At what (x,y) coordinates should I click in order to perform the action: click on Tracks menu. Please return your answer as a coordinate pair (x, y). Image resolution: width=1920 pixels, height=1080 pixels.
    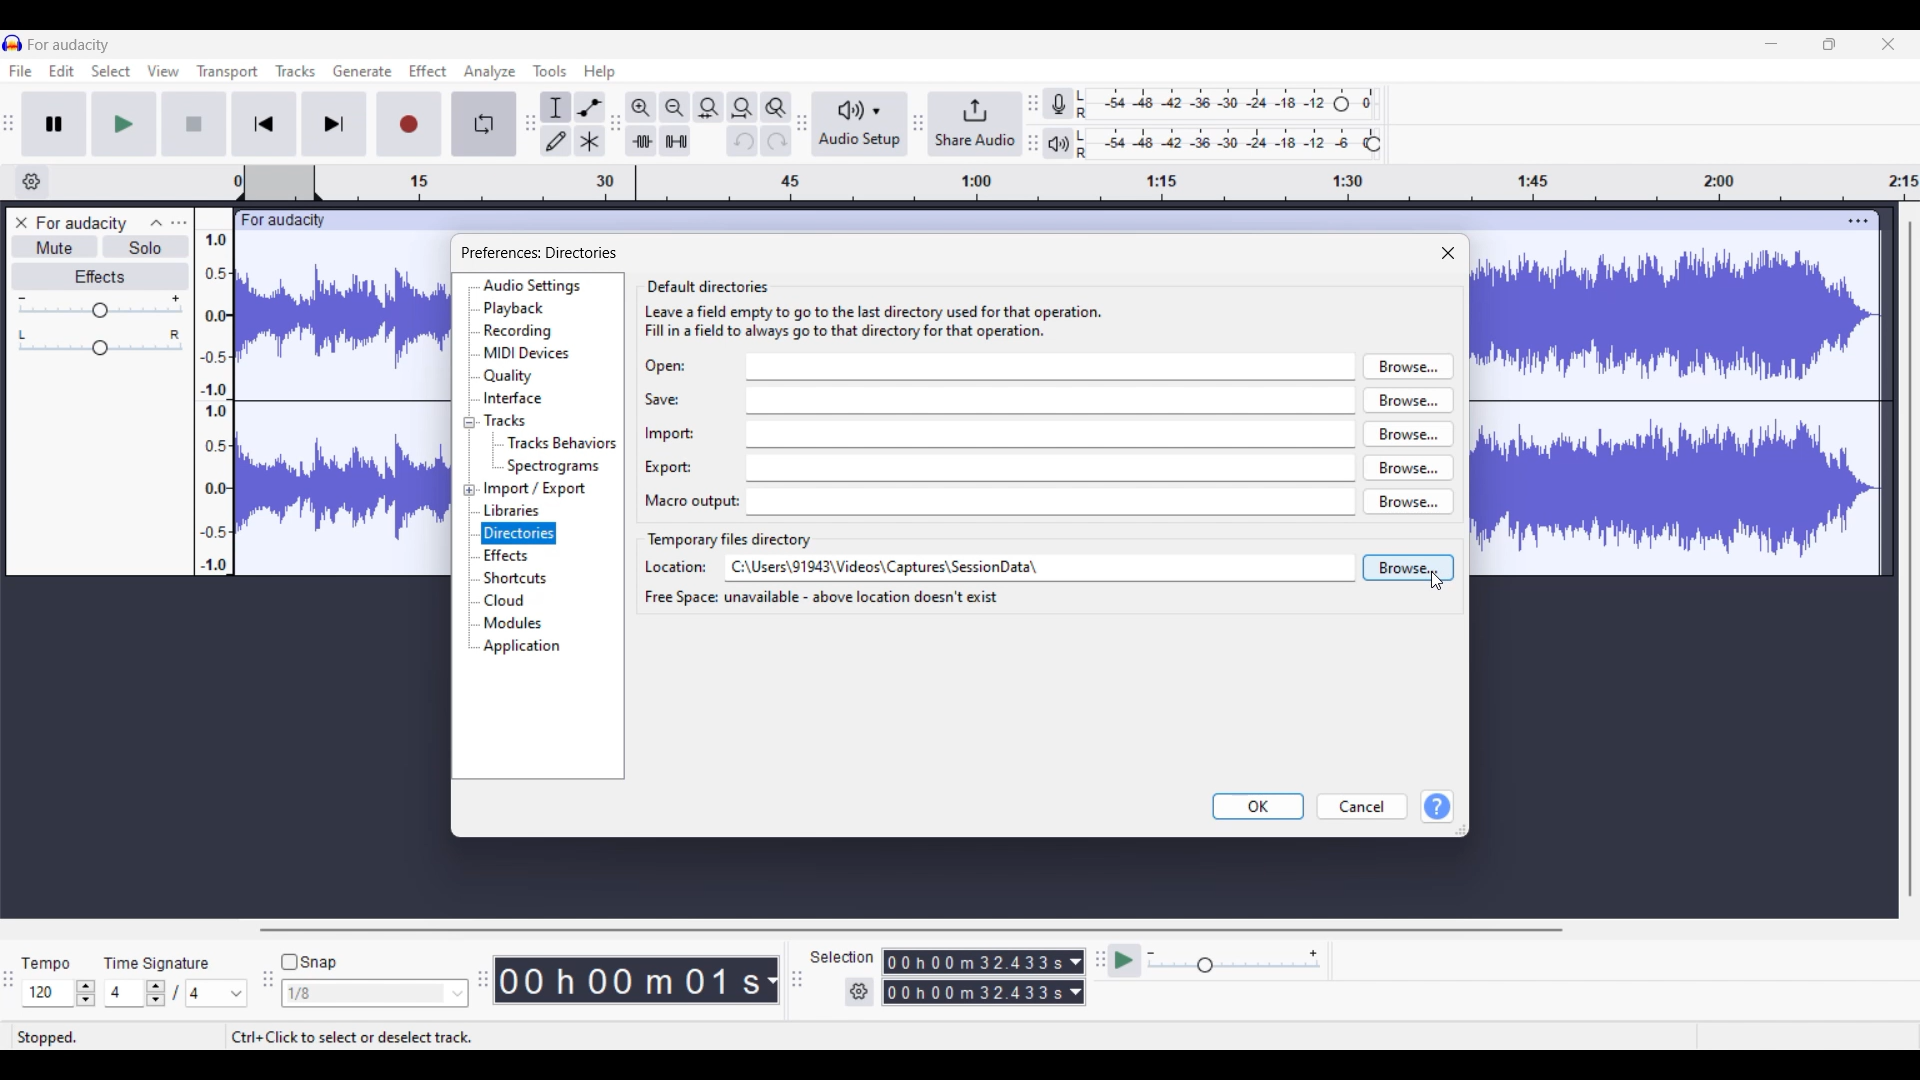
    Looking at the image, I should click on (296, 71).